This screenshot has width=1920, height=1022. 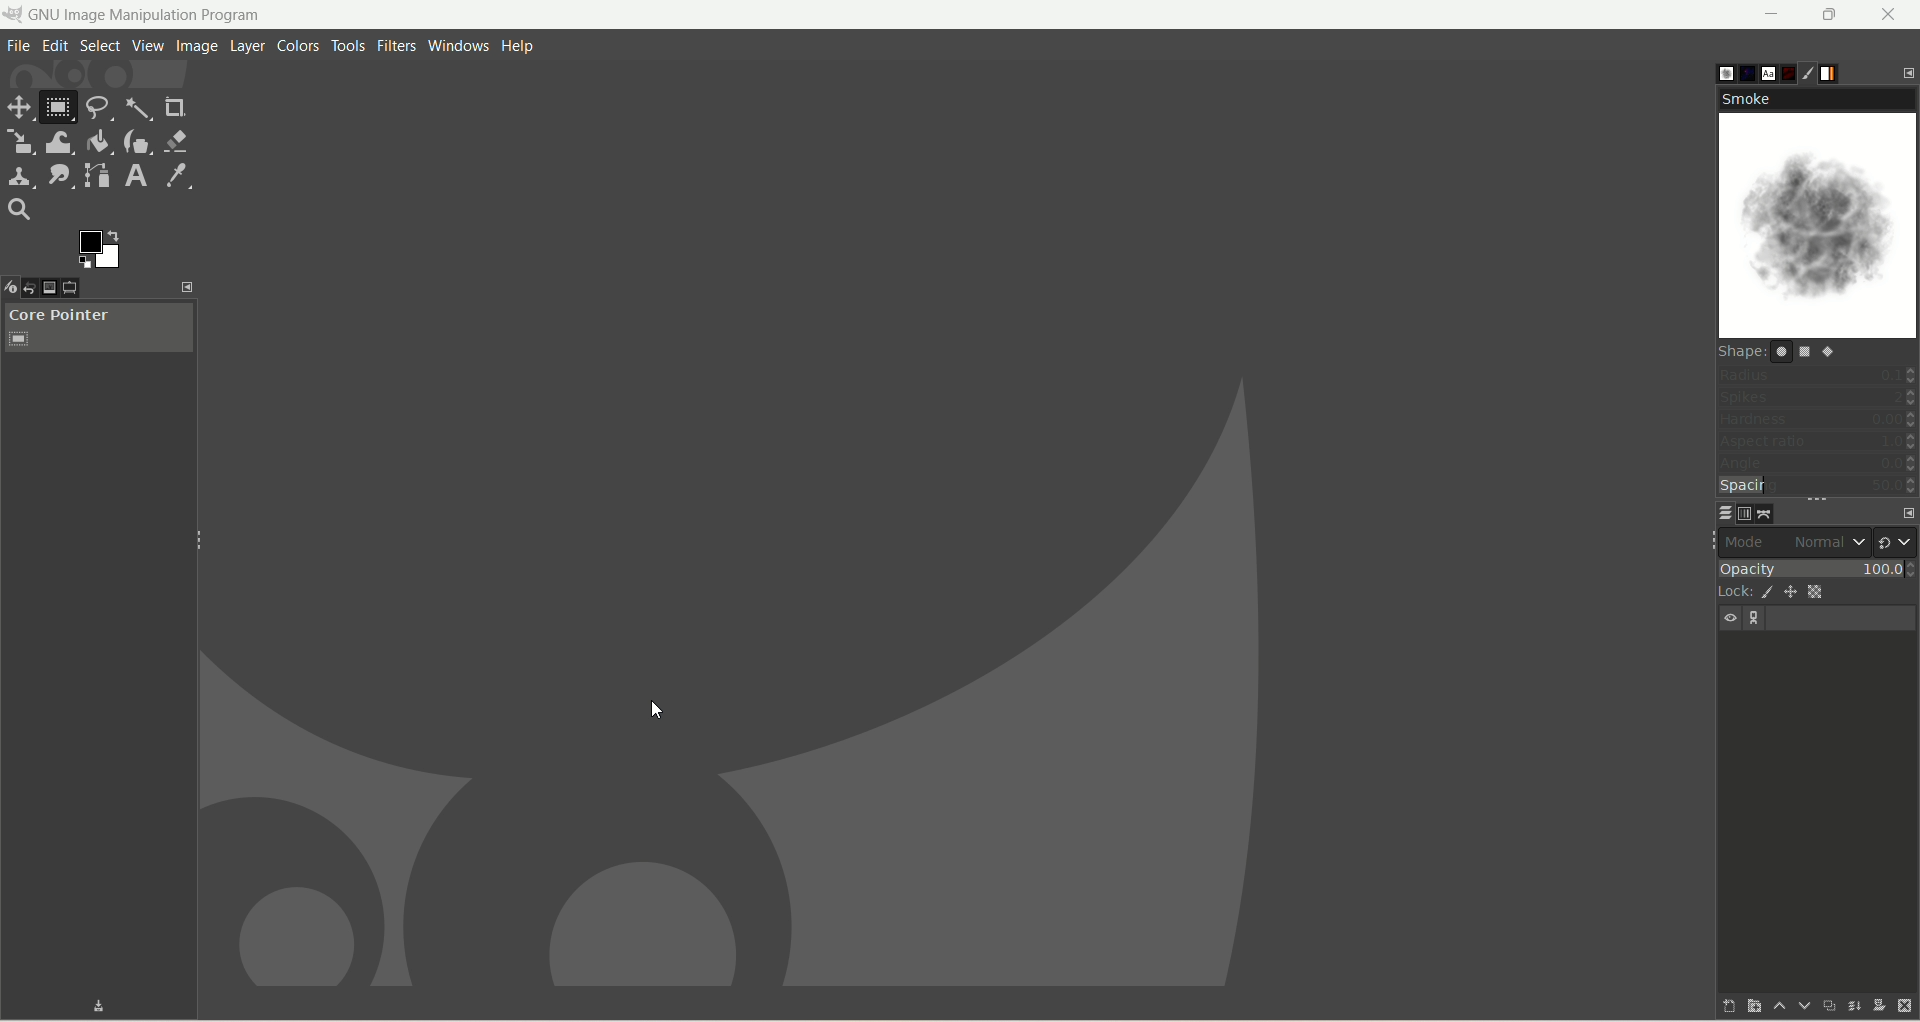 What do you see at coordinates (1908, 71) in the screenshot?
I see `configure this tab` at bounding box center [1908, 71].